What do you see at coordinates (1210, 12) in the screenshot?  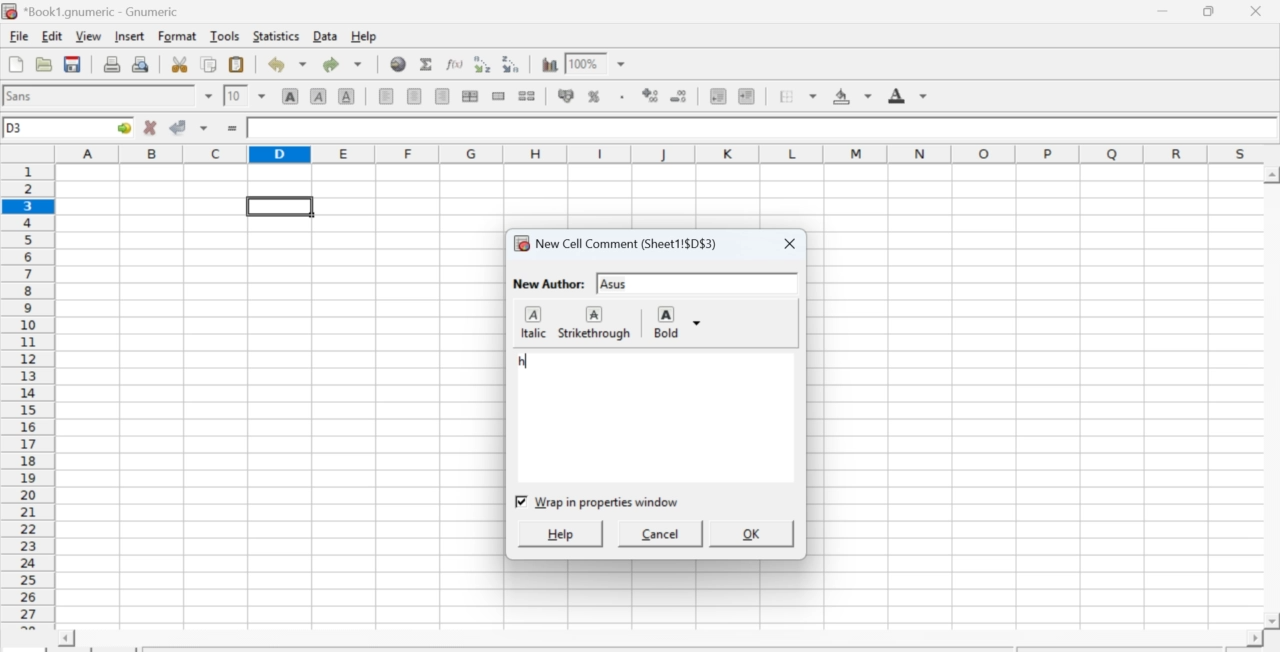 I see `Minimize/Maximize` at bounding box center [1210, 12].